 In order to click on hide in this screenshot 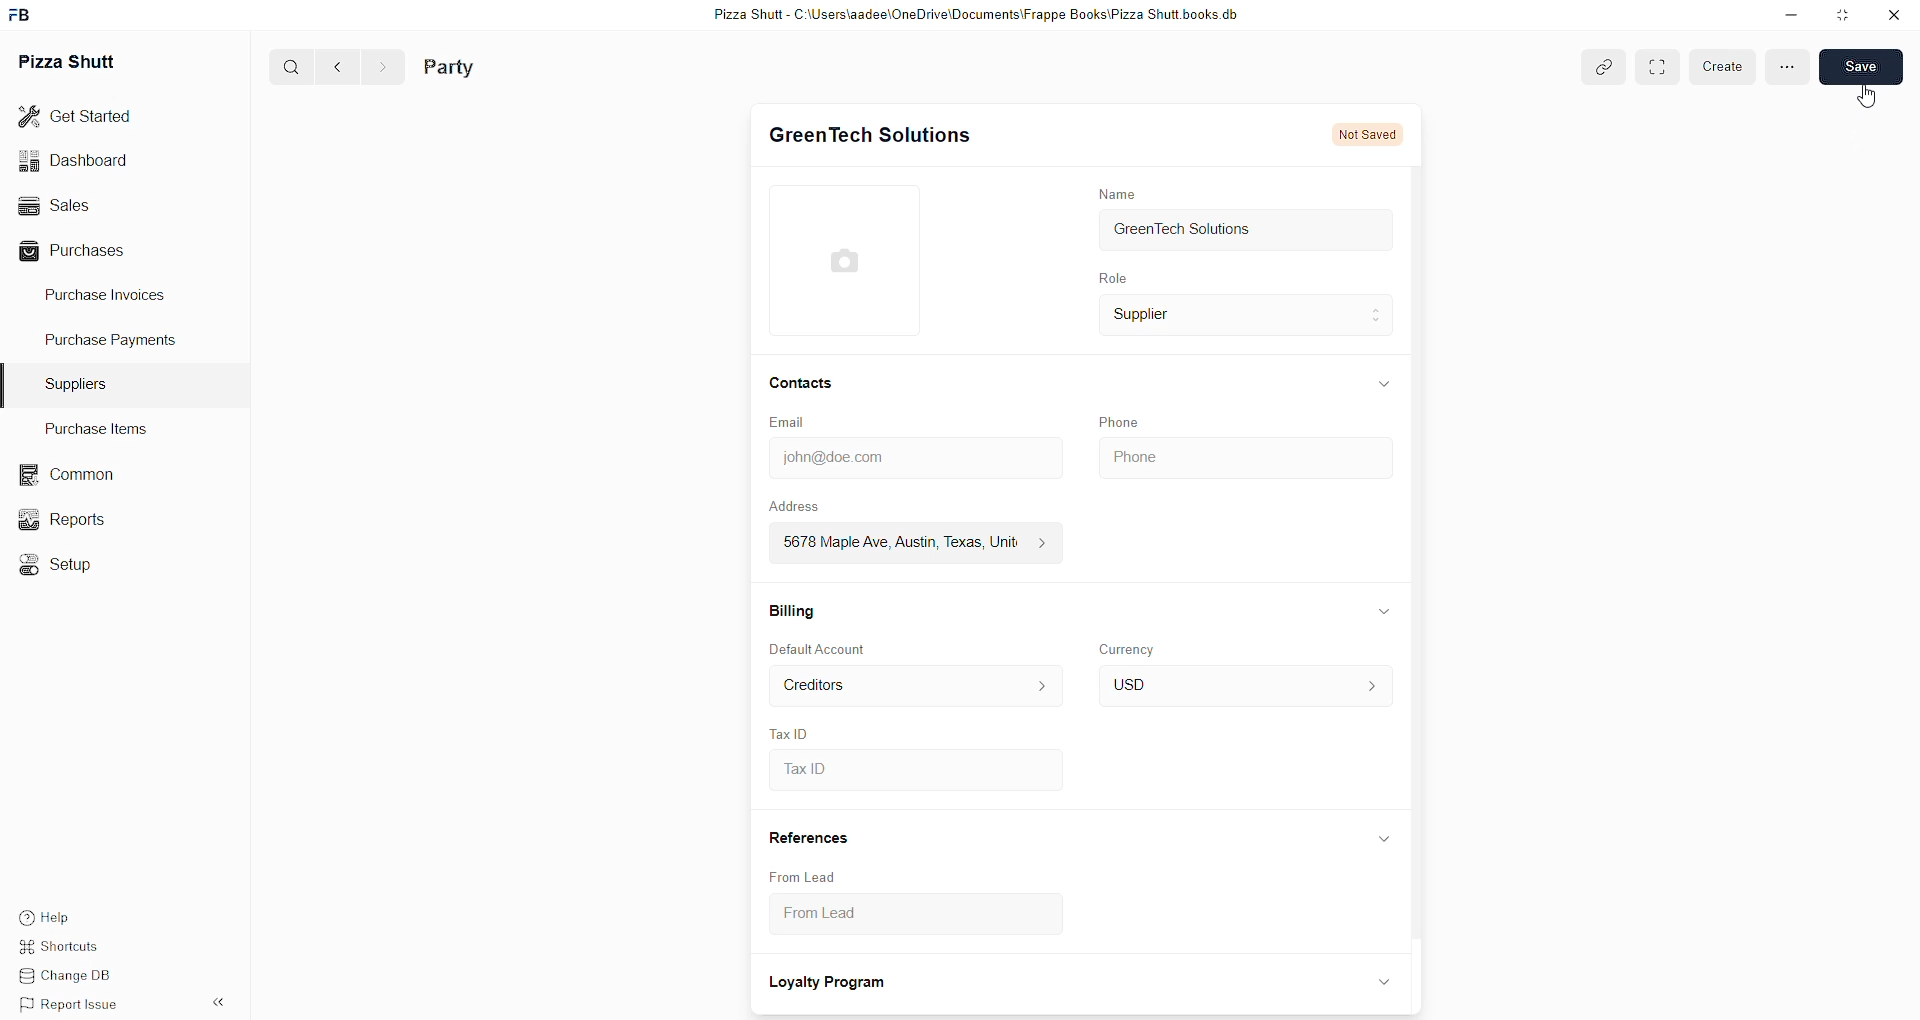, I will do `click(216, 1003)`.